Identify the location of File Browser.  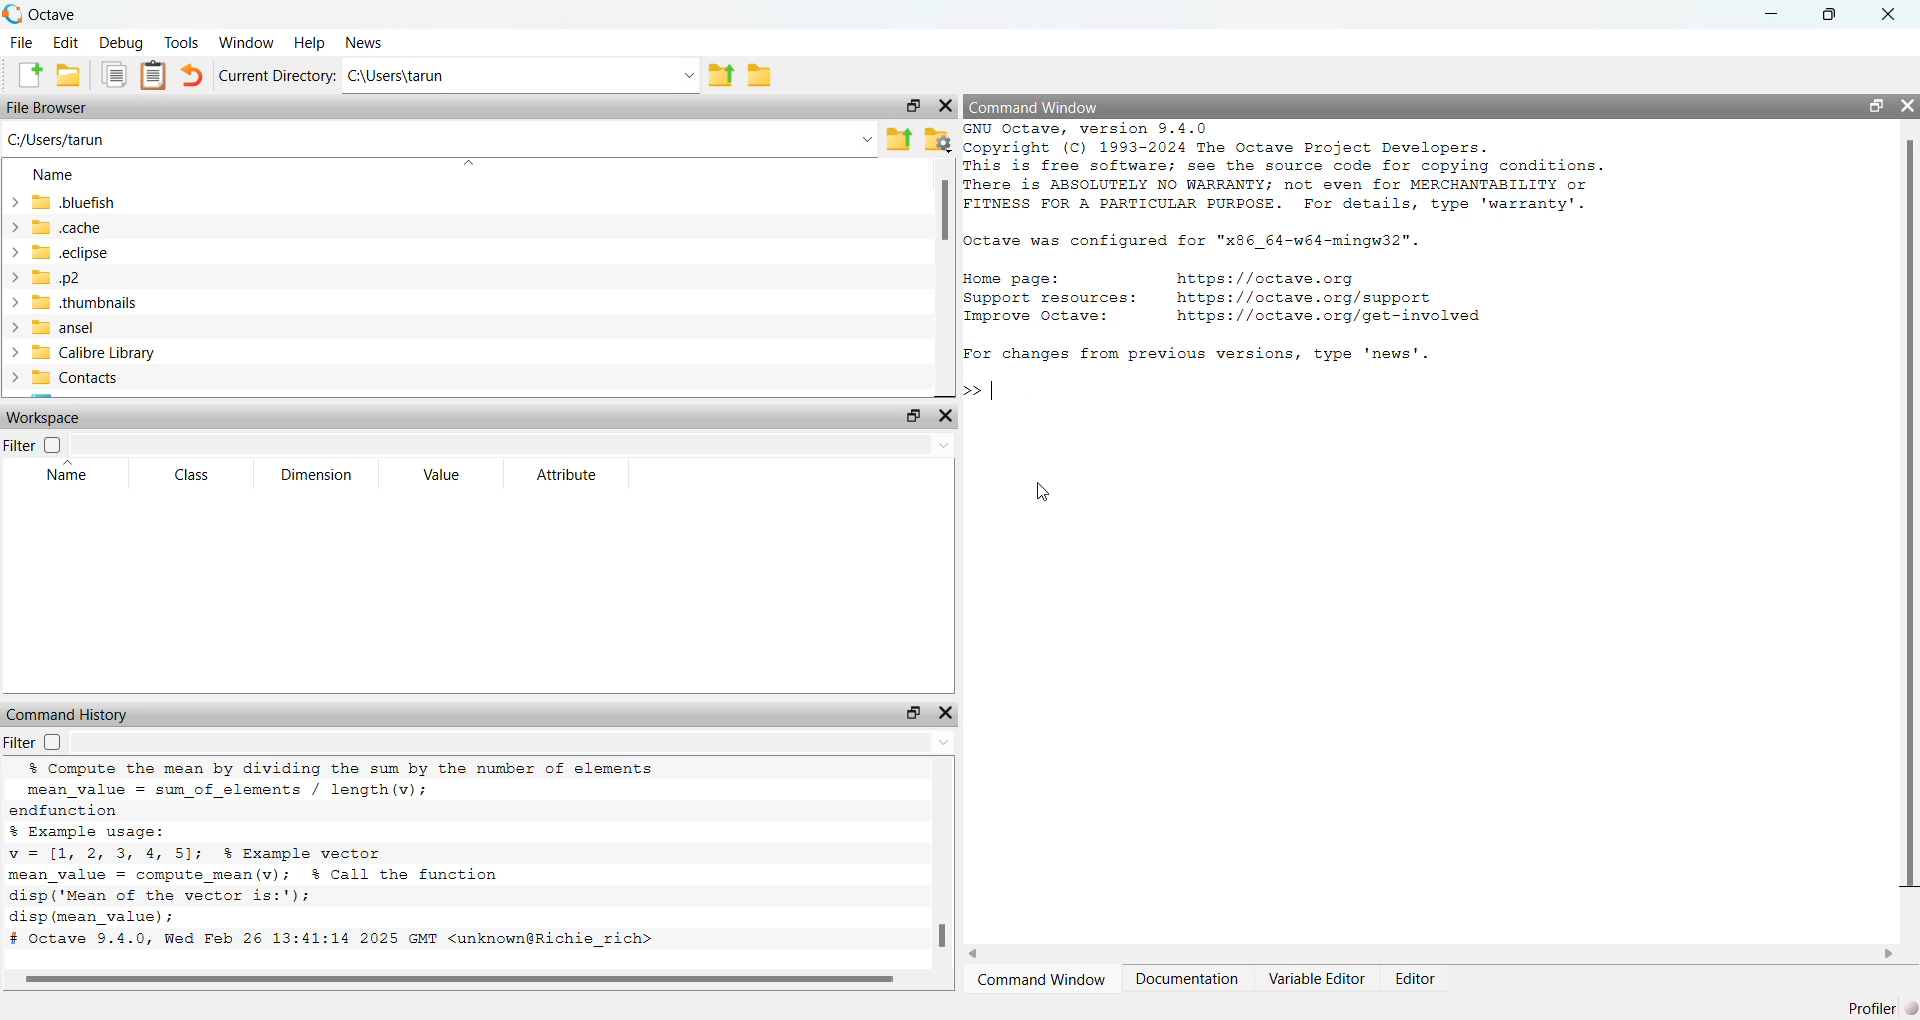
(48, 109).